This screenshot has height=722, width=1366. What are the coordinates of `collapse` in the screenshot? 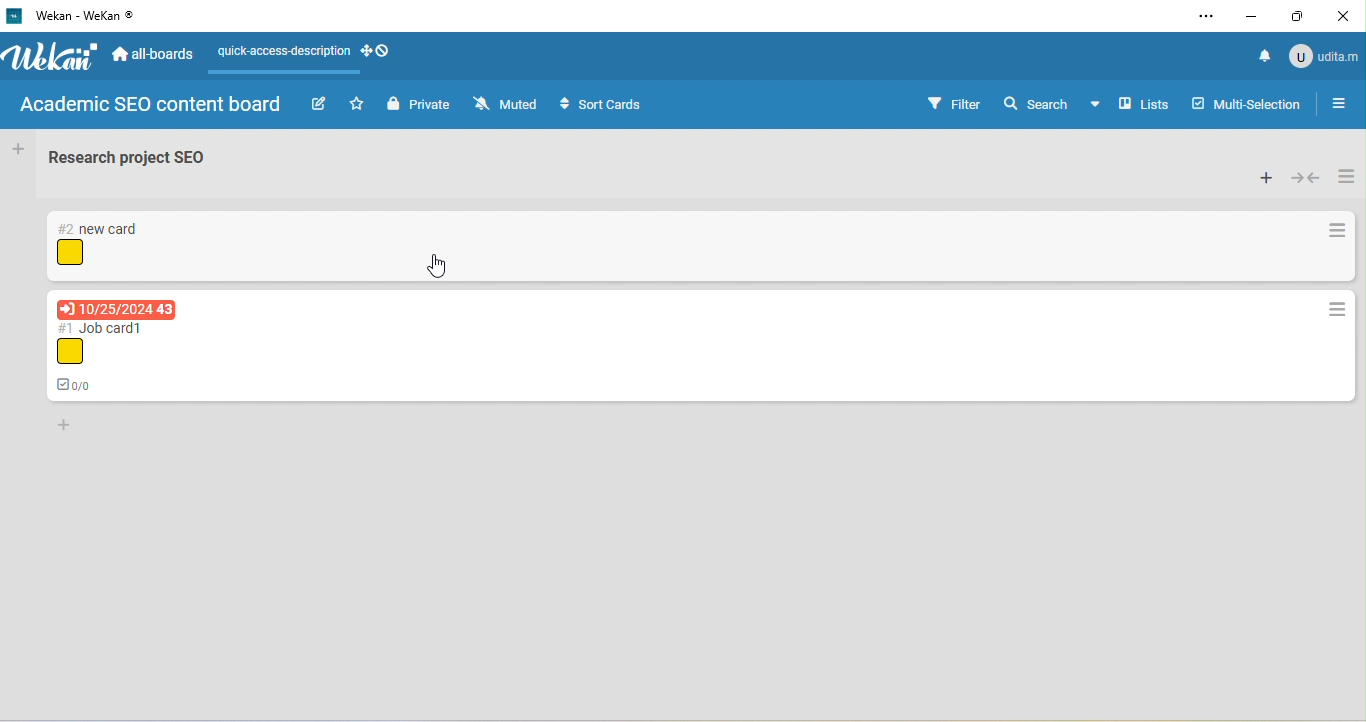 It's located at (1306, 178).